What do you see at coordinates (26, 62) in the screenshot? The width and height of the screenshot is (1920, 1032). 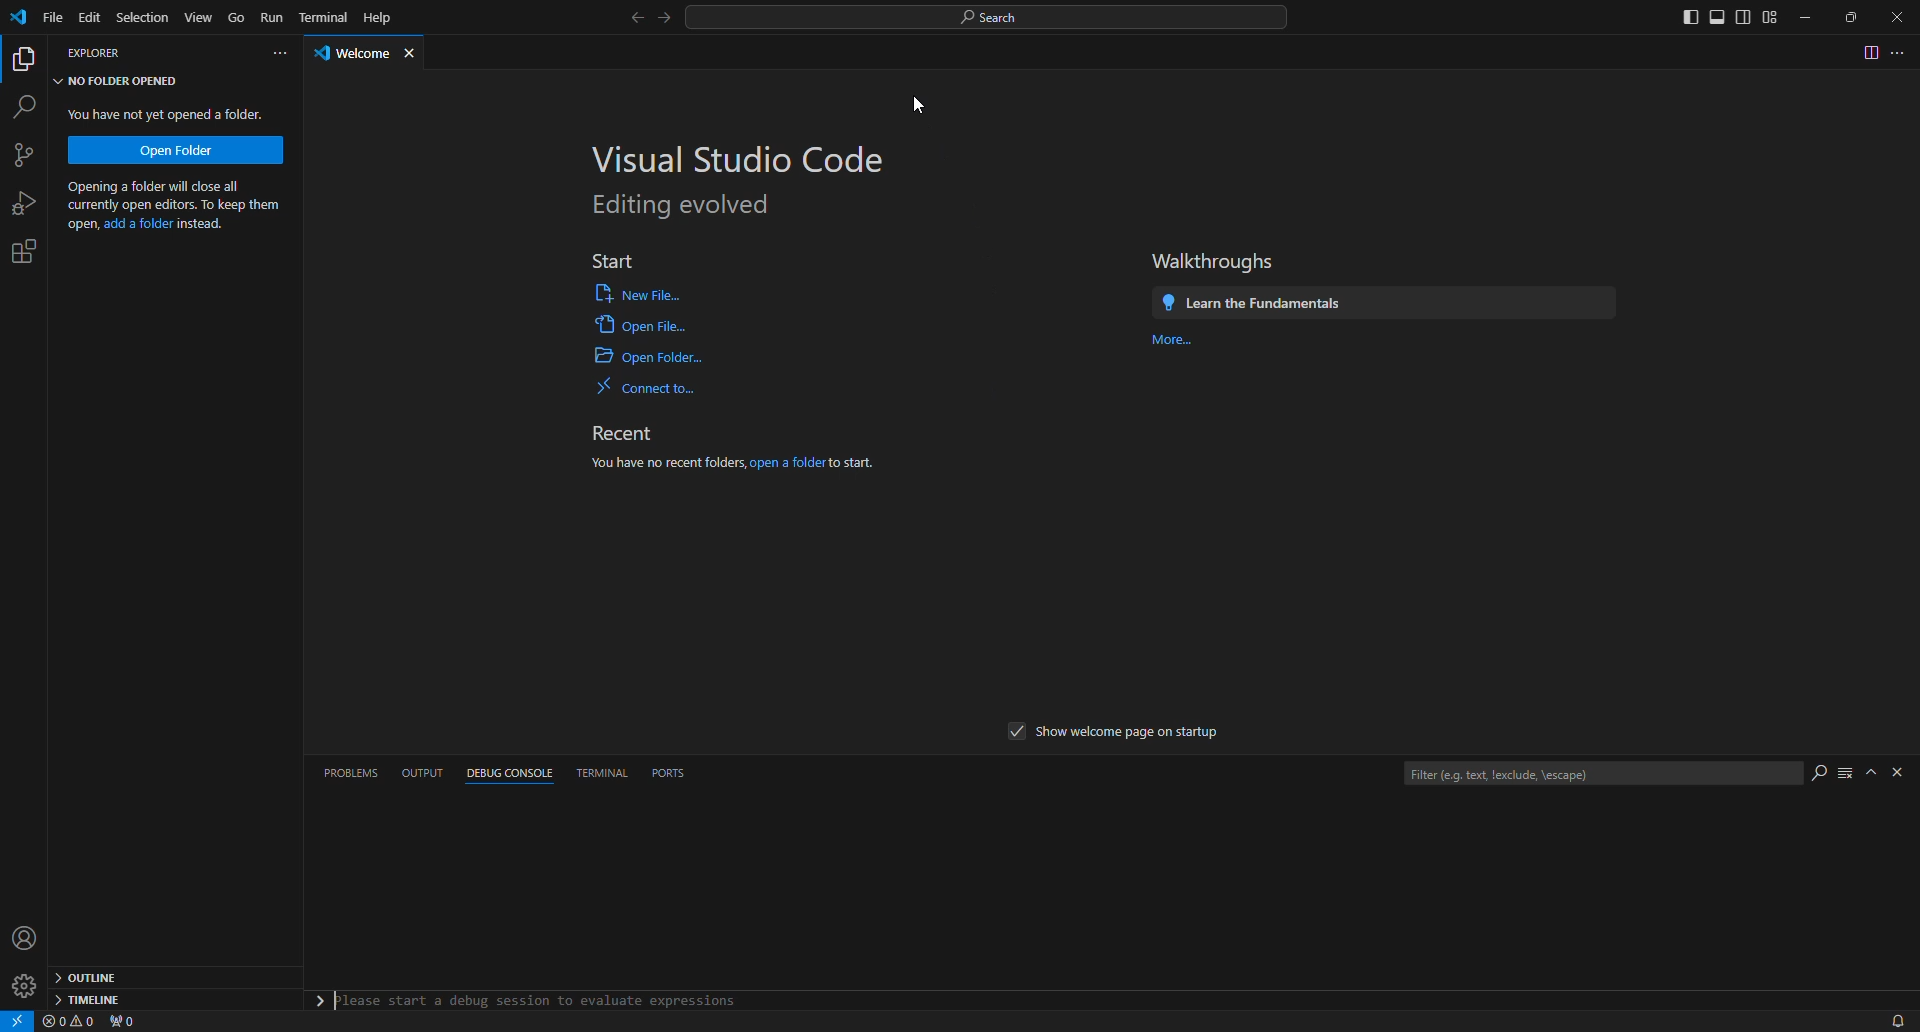 I see `copy` at bounding box center [26, 62].